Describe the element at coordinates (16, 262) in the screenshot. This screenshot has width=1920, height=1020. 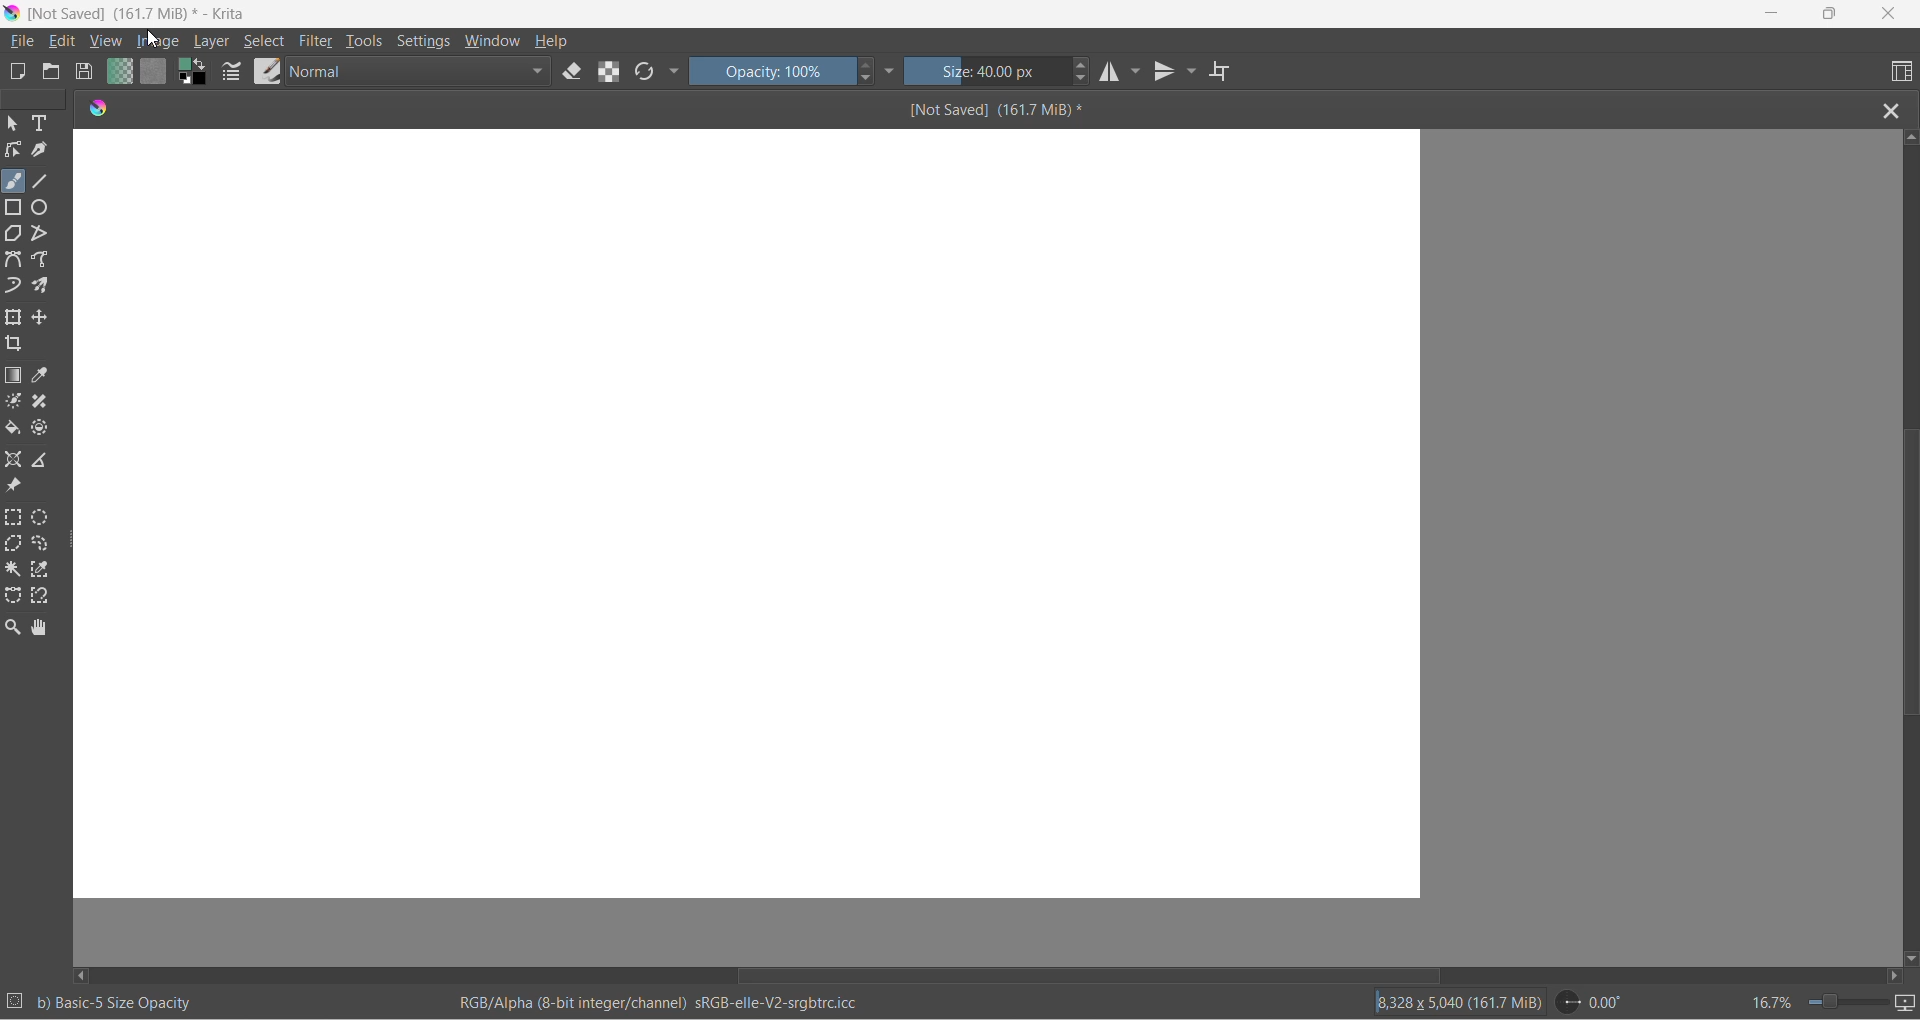
I see `Bezier curve tool ` at that location.